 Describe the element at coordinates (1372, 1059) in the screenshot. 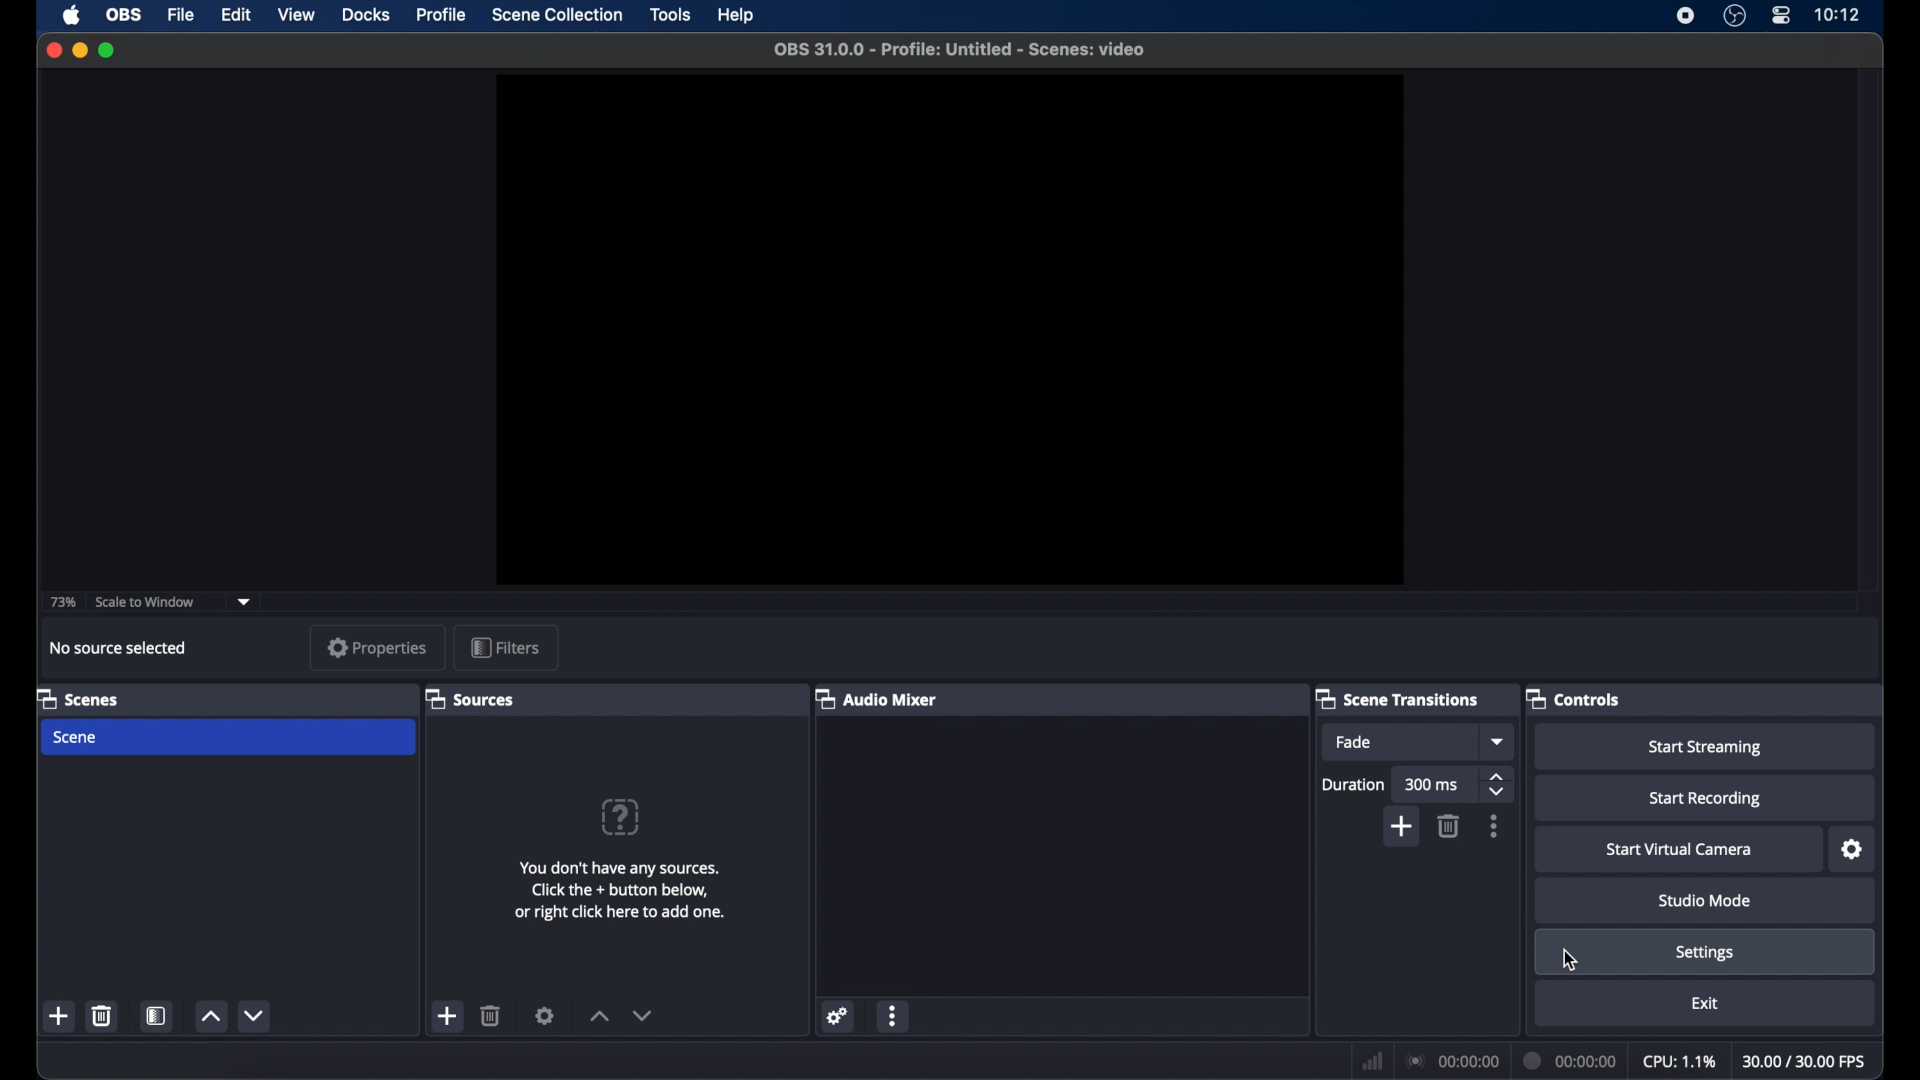

I see `network` at that location.